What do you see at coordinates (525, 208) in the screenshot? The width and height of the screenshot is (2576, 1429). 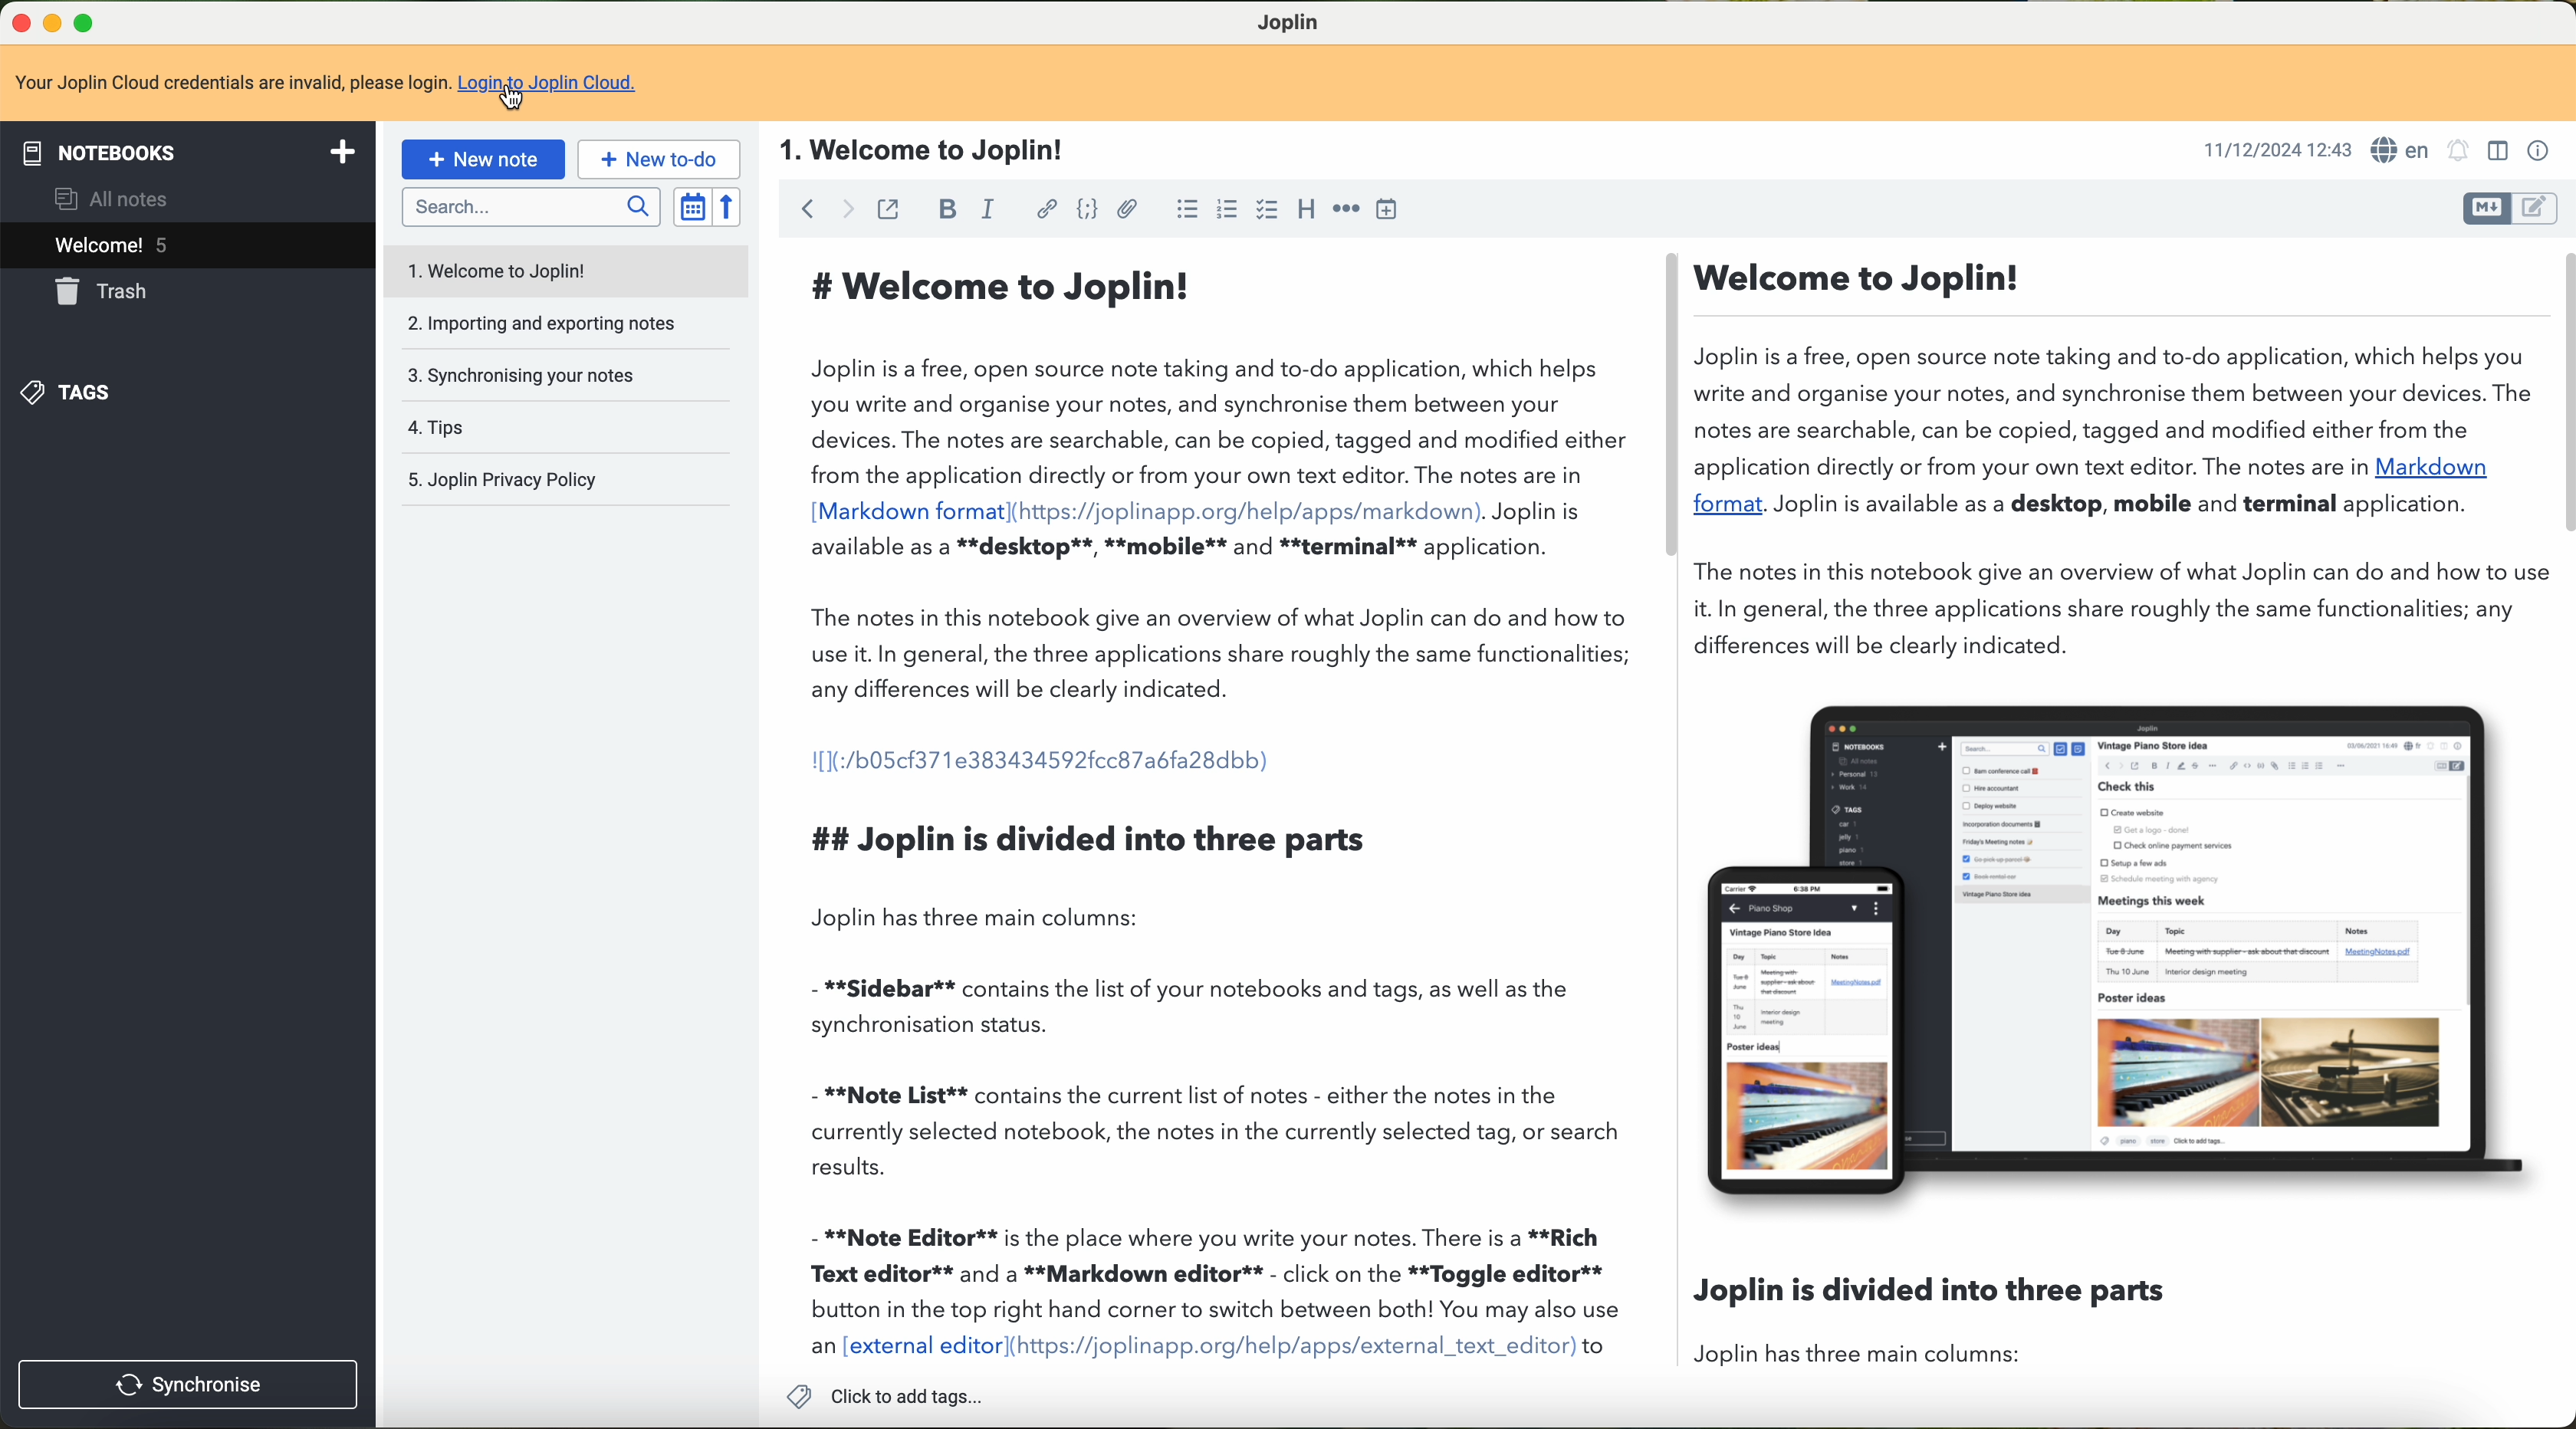 I see `search bar` at bounding box center [525, 208].